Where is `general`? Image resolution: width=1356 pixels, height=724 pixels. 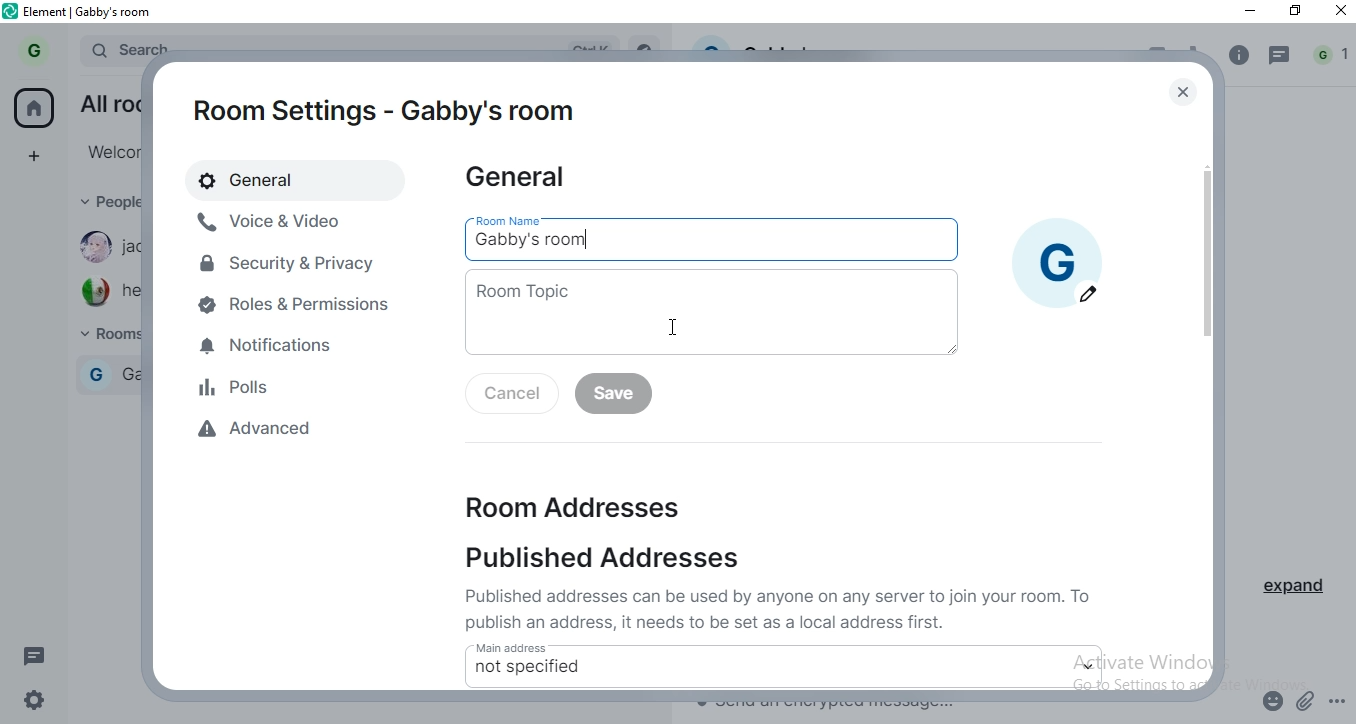 general is located at coordinates (277, 179).